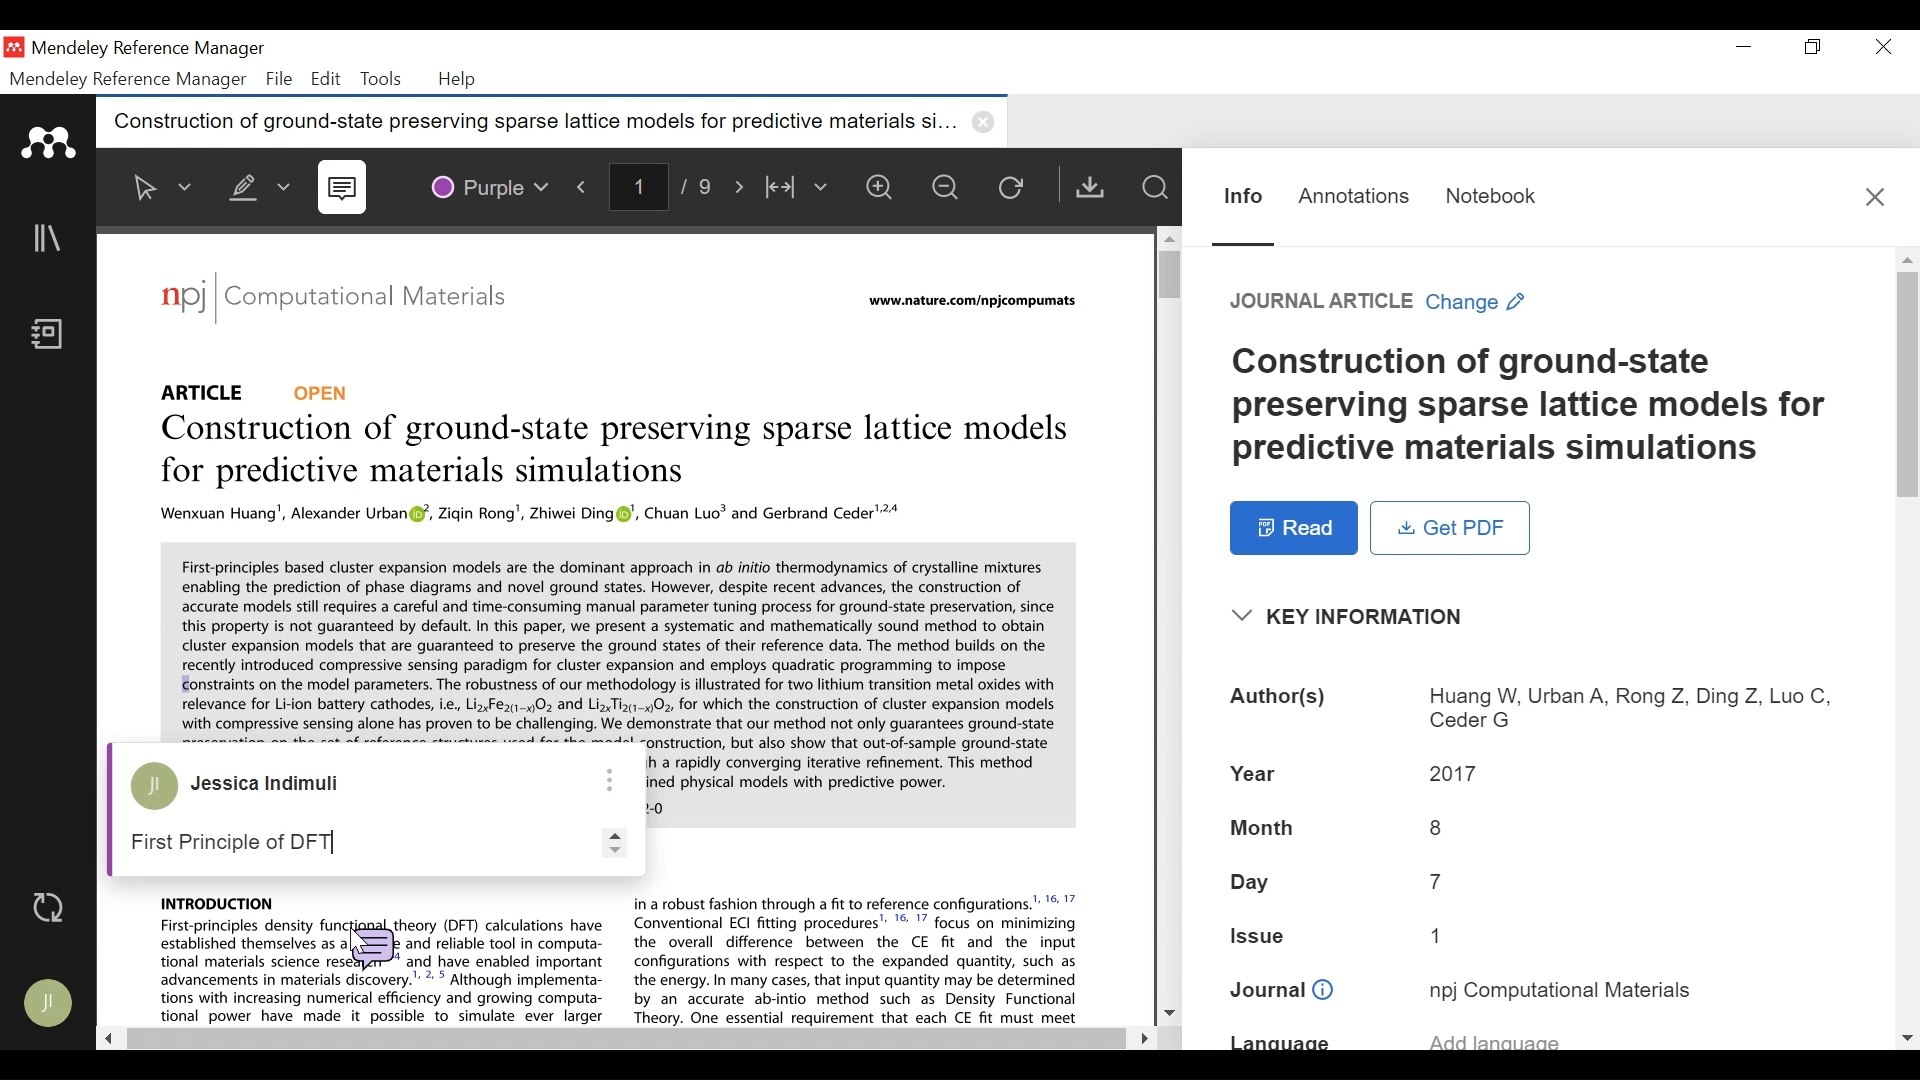 The image size is (1920, 1080). What do you see at coordinates (622, 1039) in the screenshot?
I see `Horizontal Scroll bar` at bounding box center [622, 1039].